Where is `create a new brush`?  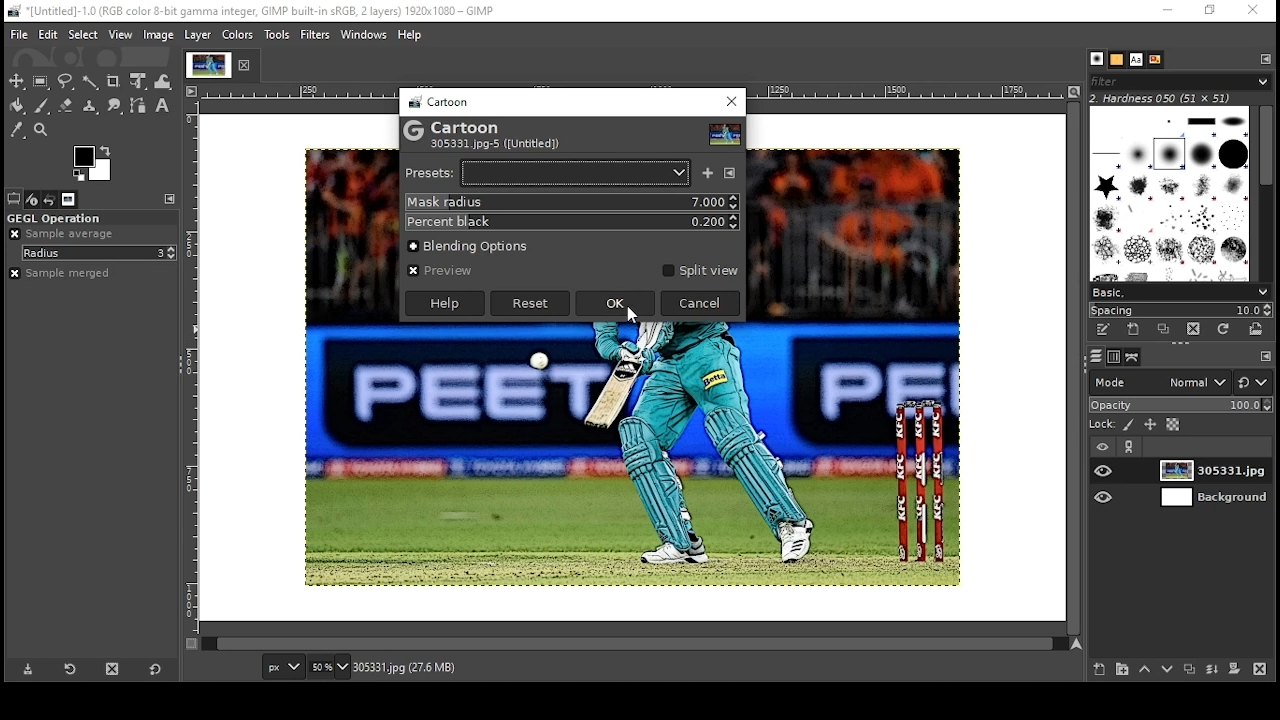 create a new brush is located at coordinates (1134, 329).